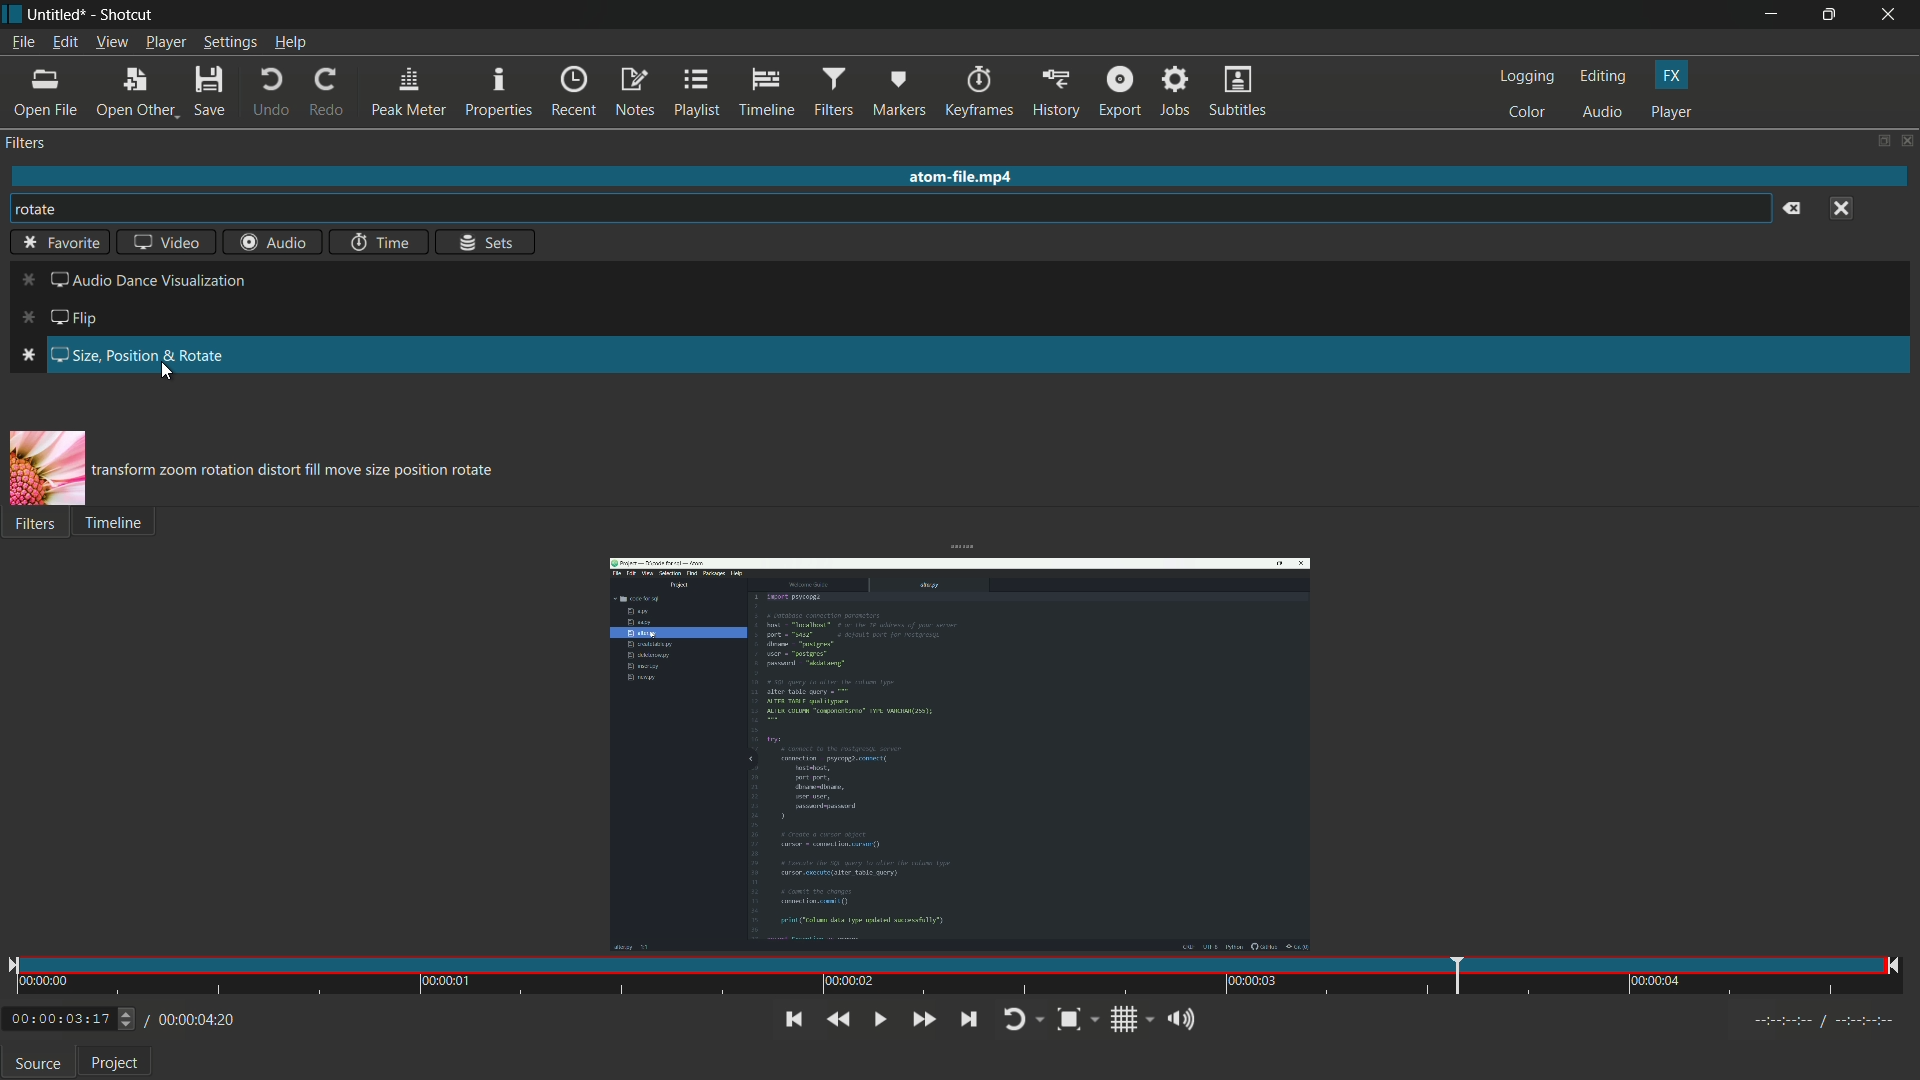 Image resolution: width=1920 pixels, height=1080 pixels. Describe the element at coordinates (125, 17) in the screenshot. I see `shotcut` at that location.